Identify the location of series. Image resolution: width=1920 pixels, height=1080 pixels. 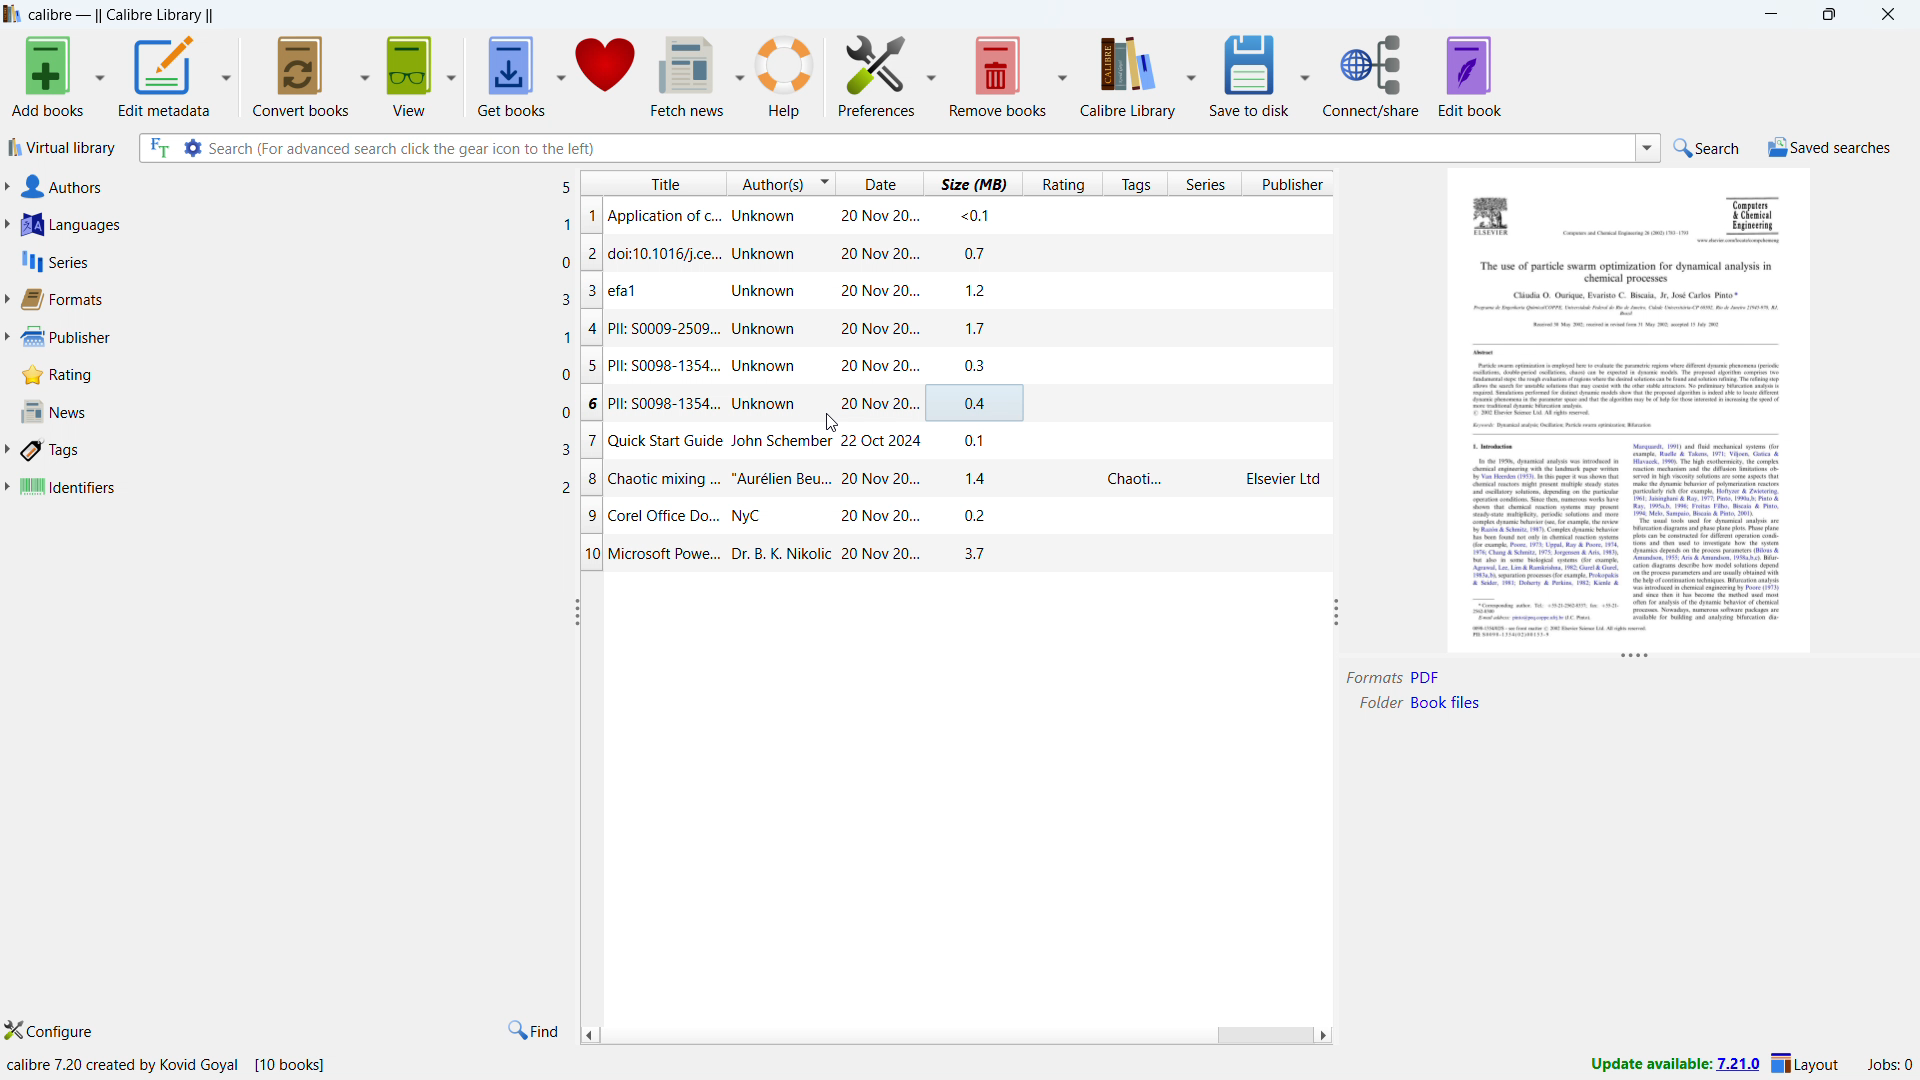
(296, 261).